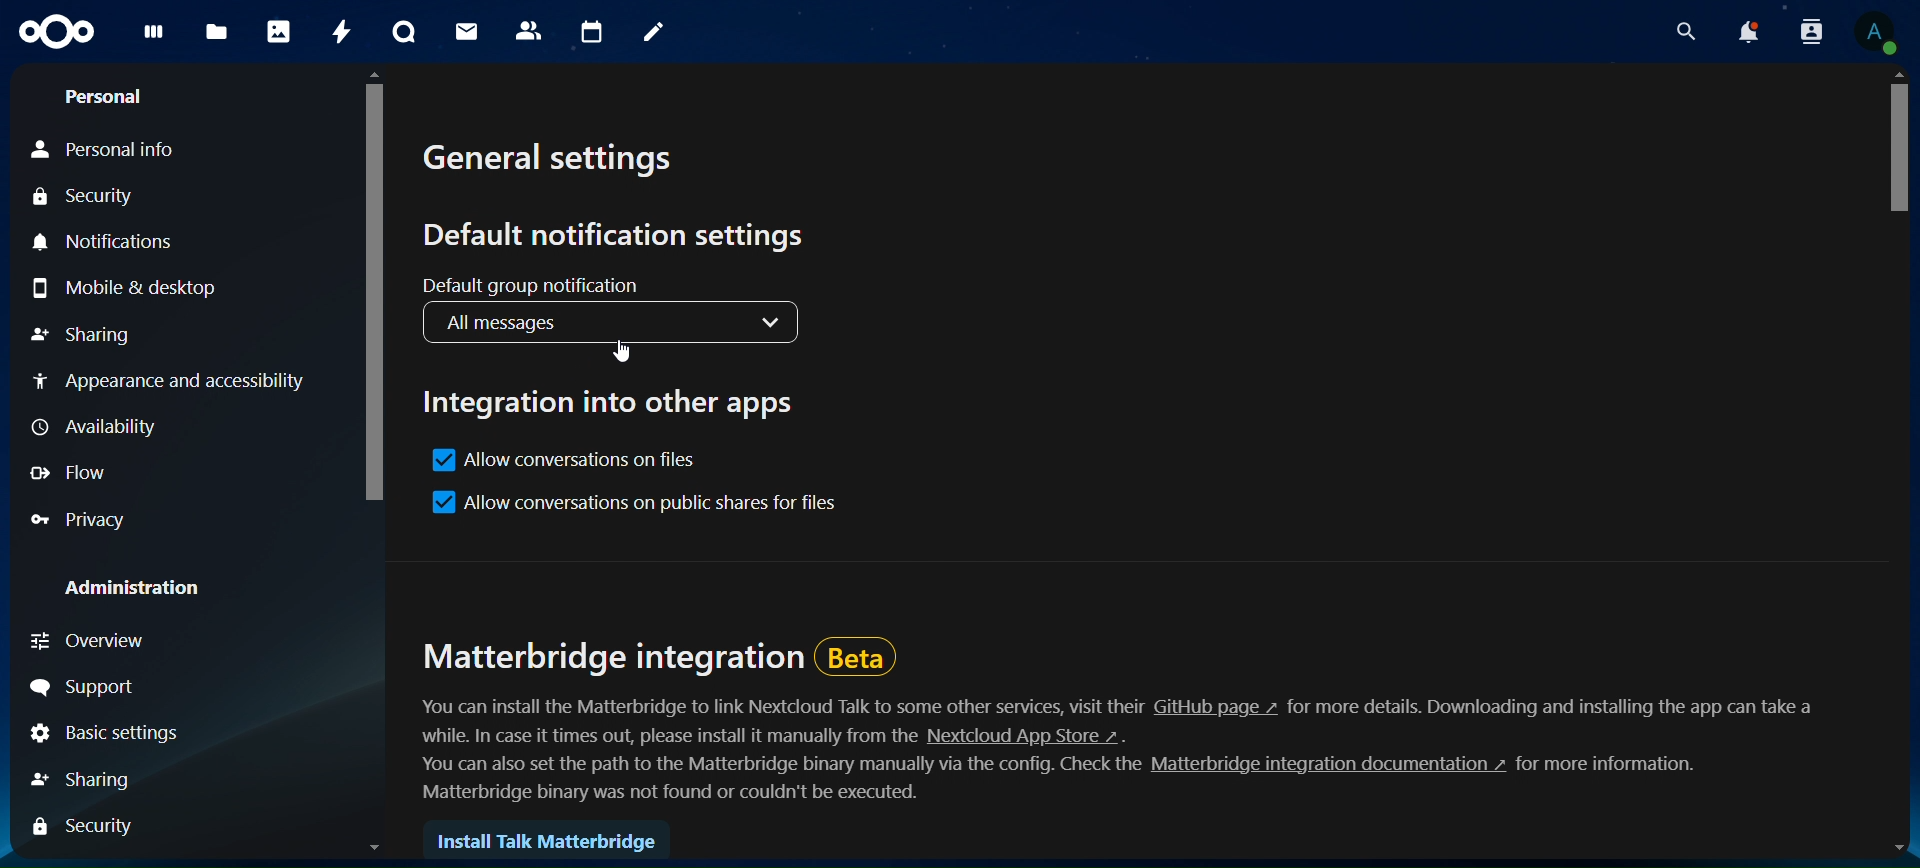 The height and width of the screenshot is (868, 1920). Describe the element at coordinates (551, 840) in the screenshot. I see `install talk matterbridge` at that location.